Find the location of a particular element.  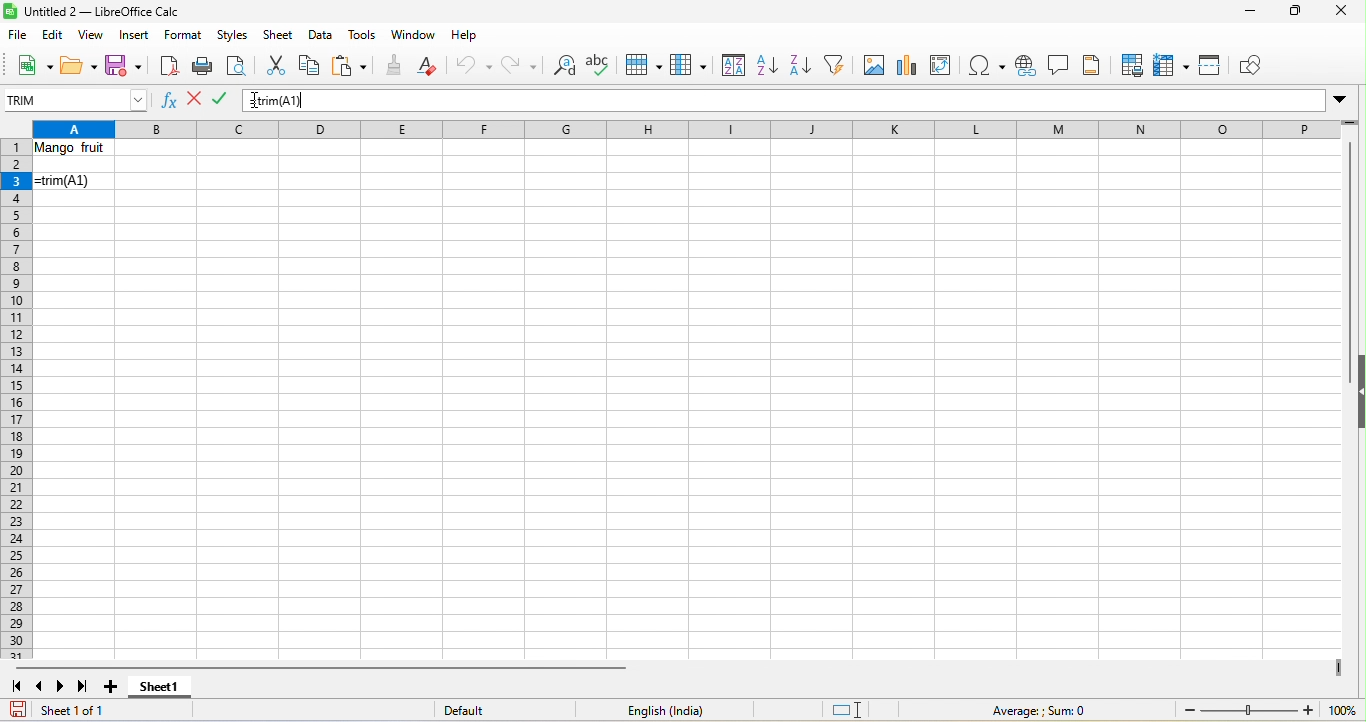

insert is located at coordinates (135, 36).